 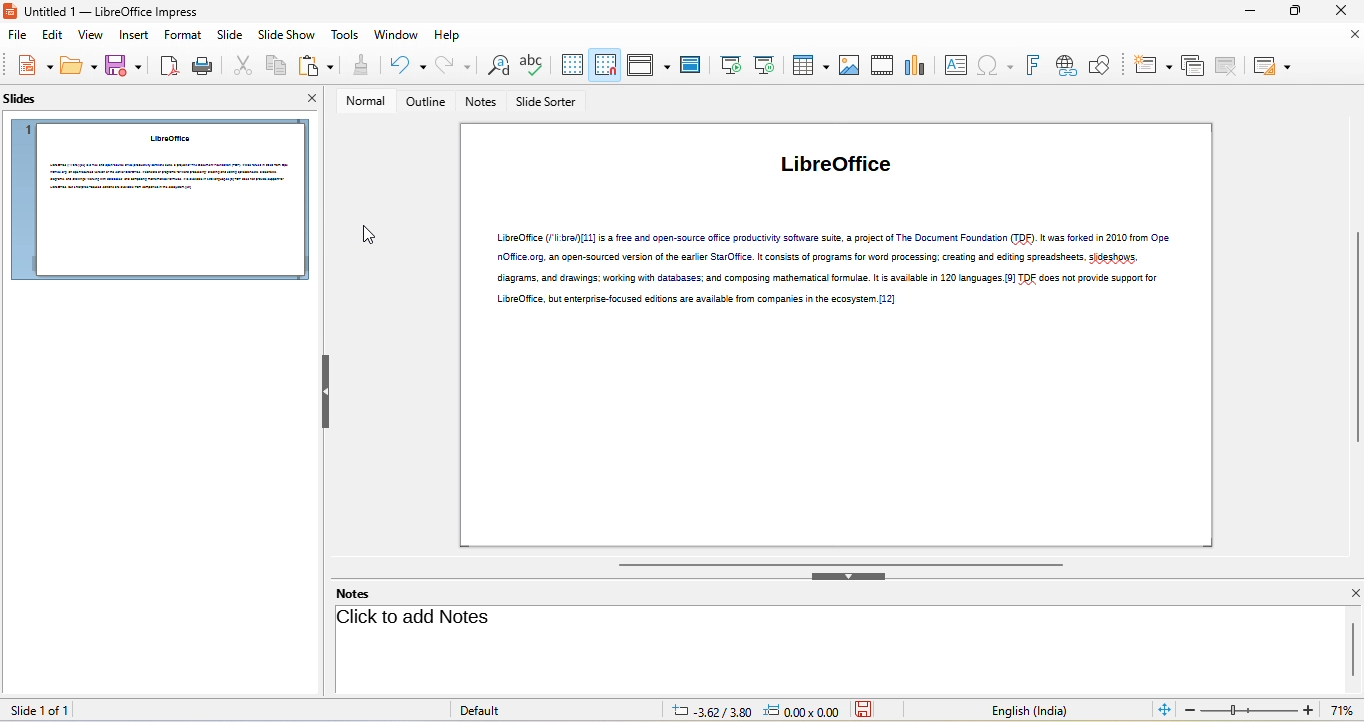 I want to click on normal, so click(x=365, y=101).